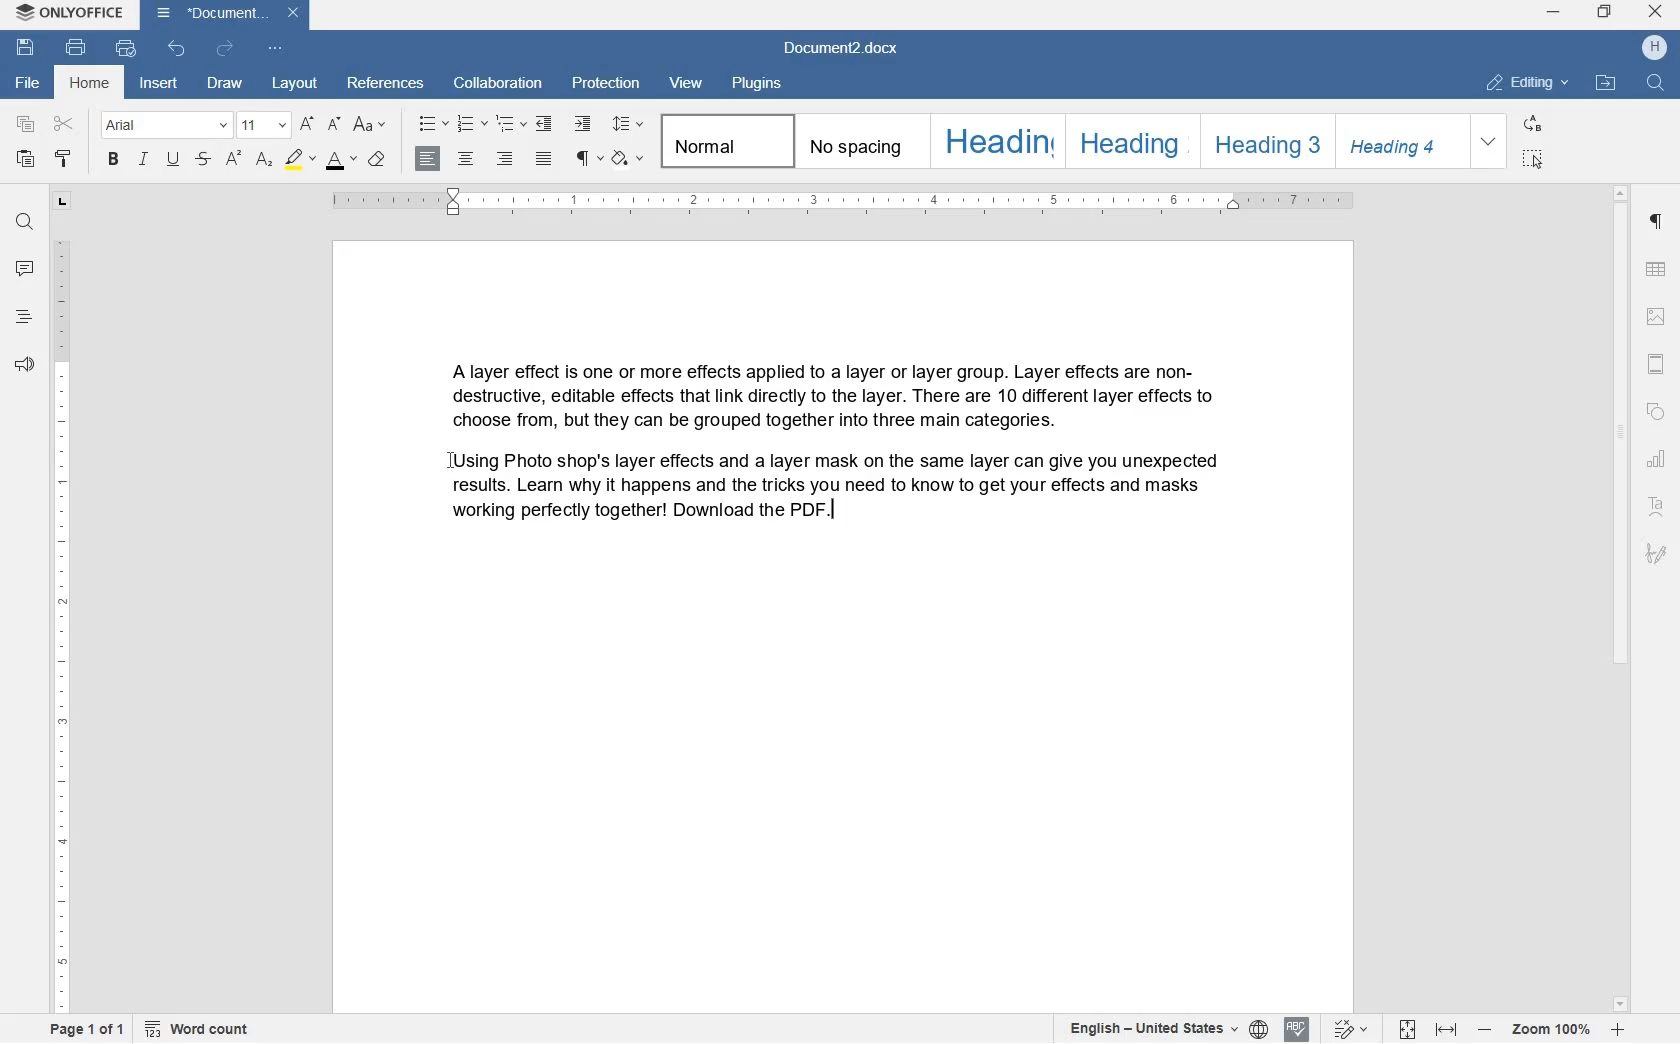 The width and height of the screenshot is (1680, 1044). What do you see at coordinates (178, 51) in the screenshot?
I see `UNDO` at bounding box center [178, 51].